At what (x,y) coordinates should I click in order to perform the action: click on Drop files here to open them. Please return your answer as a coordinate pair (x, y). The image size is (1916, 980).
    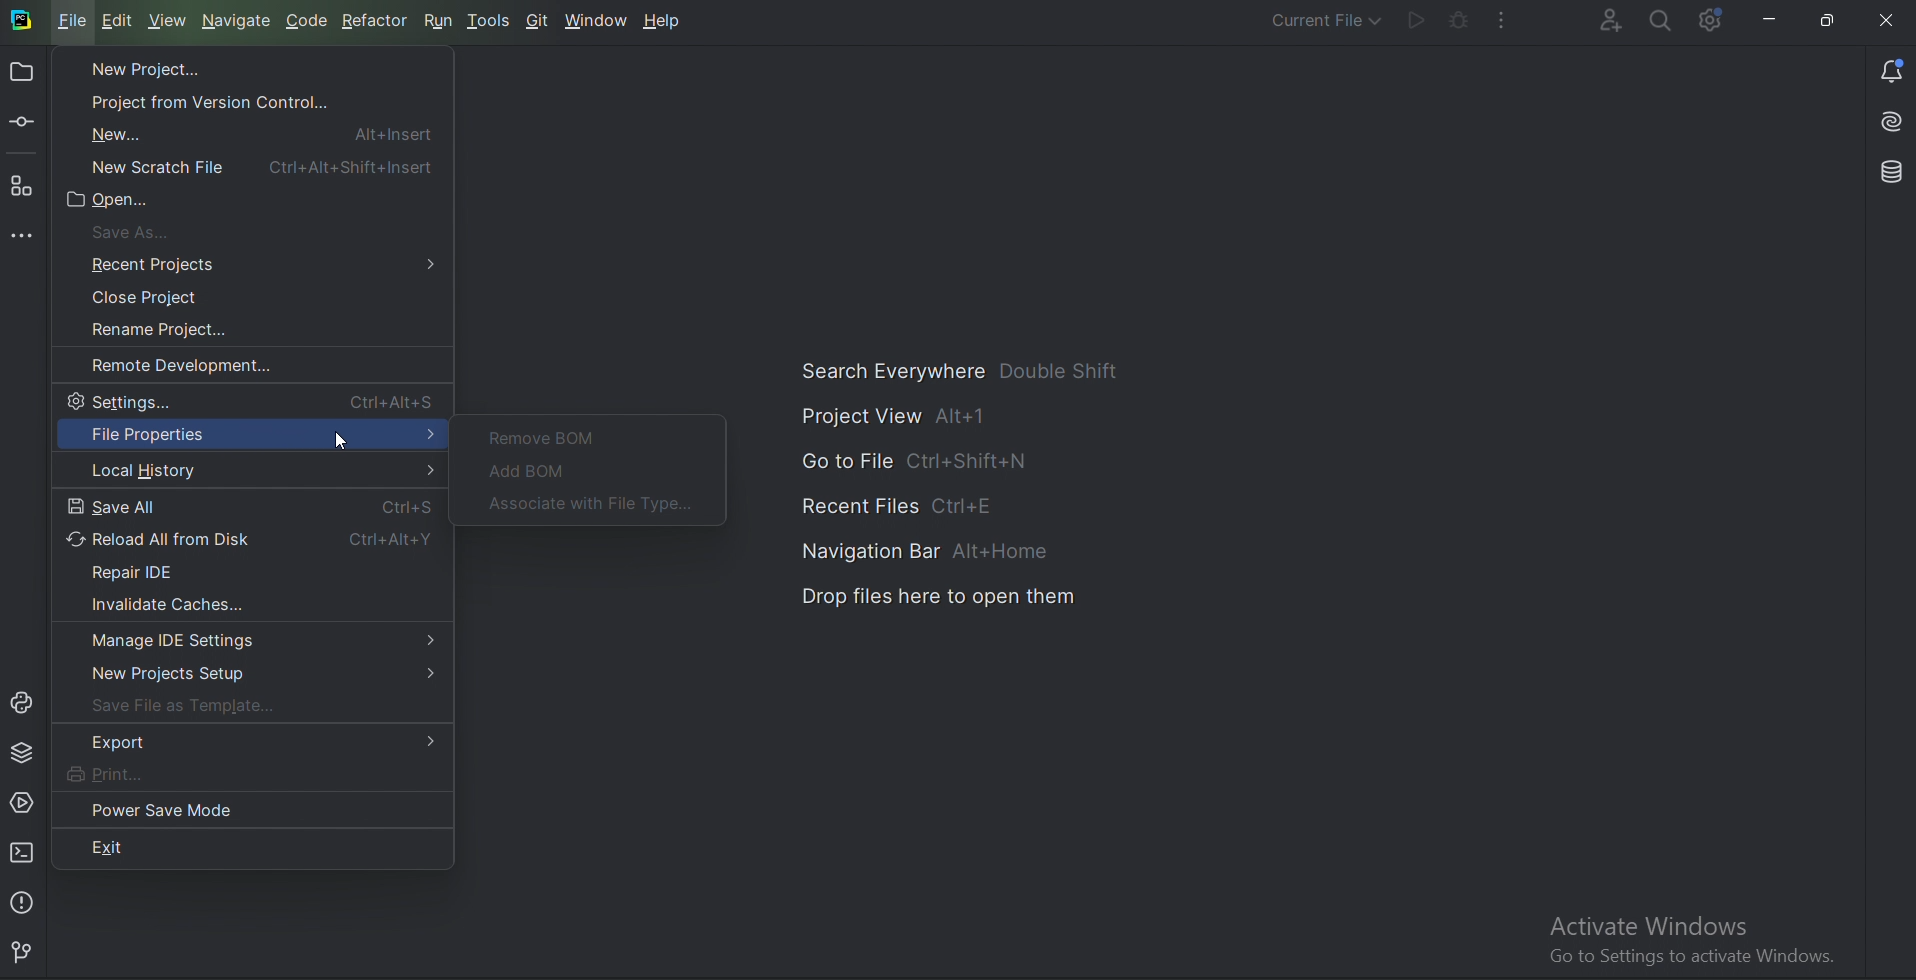
    Looking at the image, I should click on (944, 596).